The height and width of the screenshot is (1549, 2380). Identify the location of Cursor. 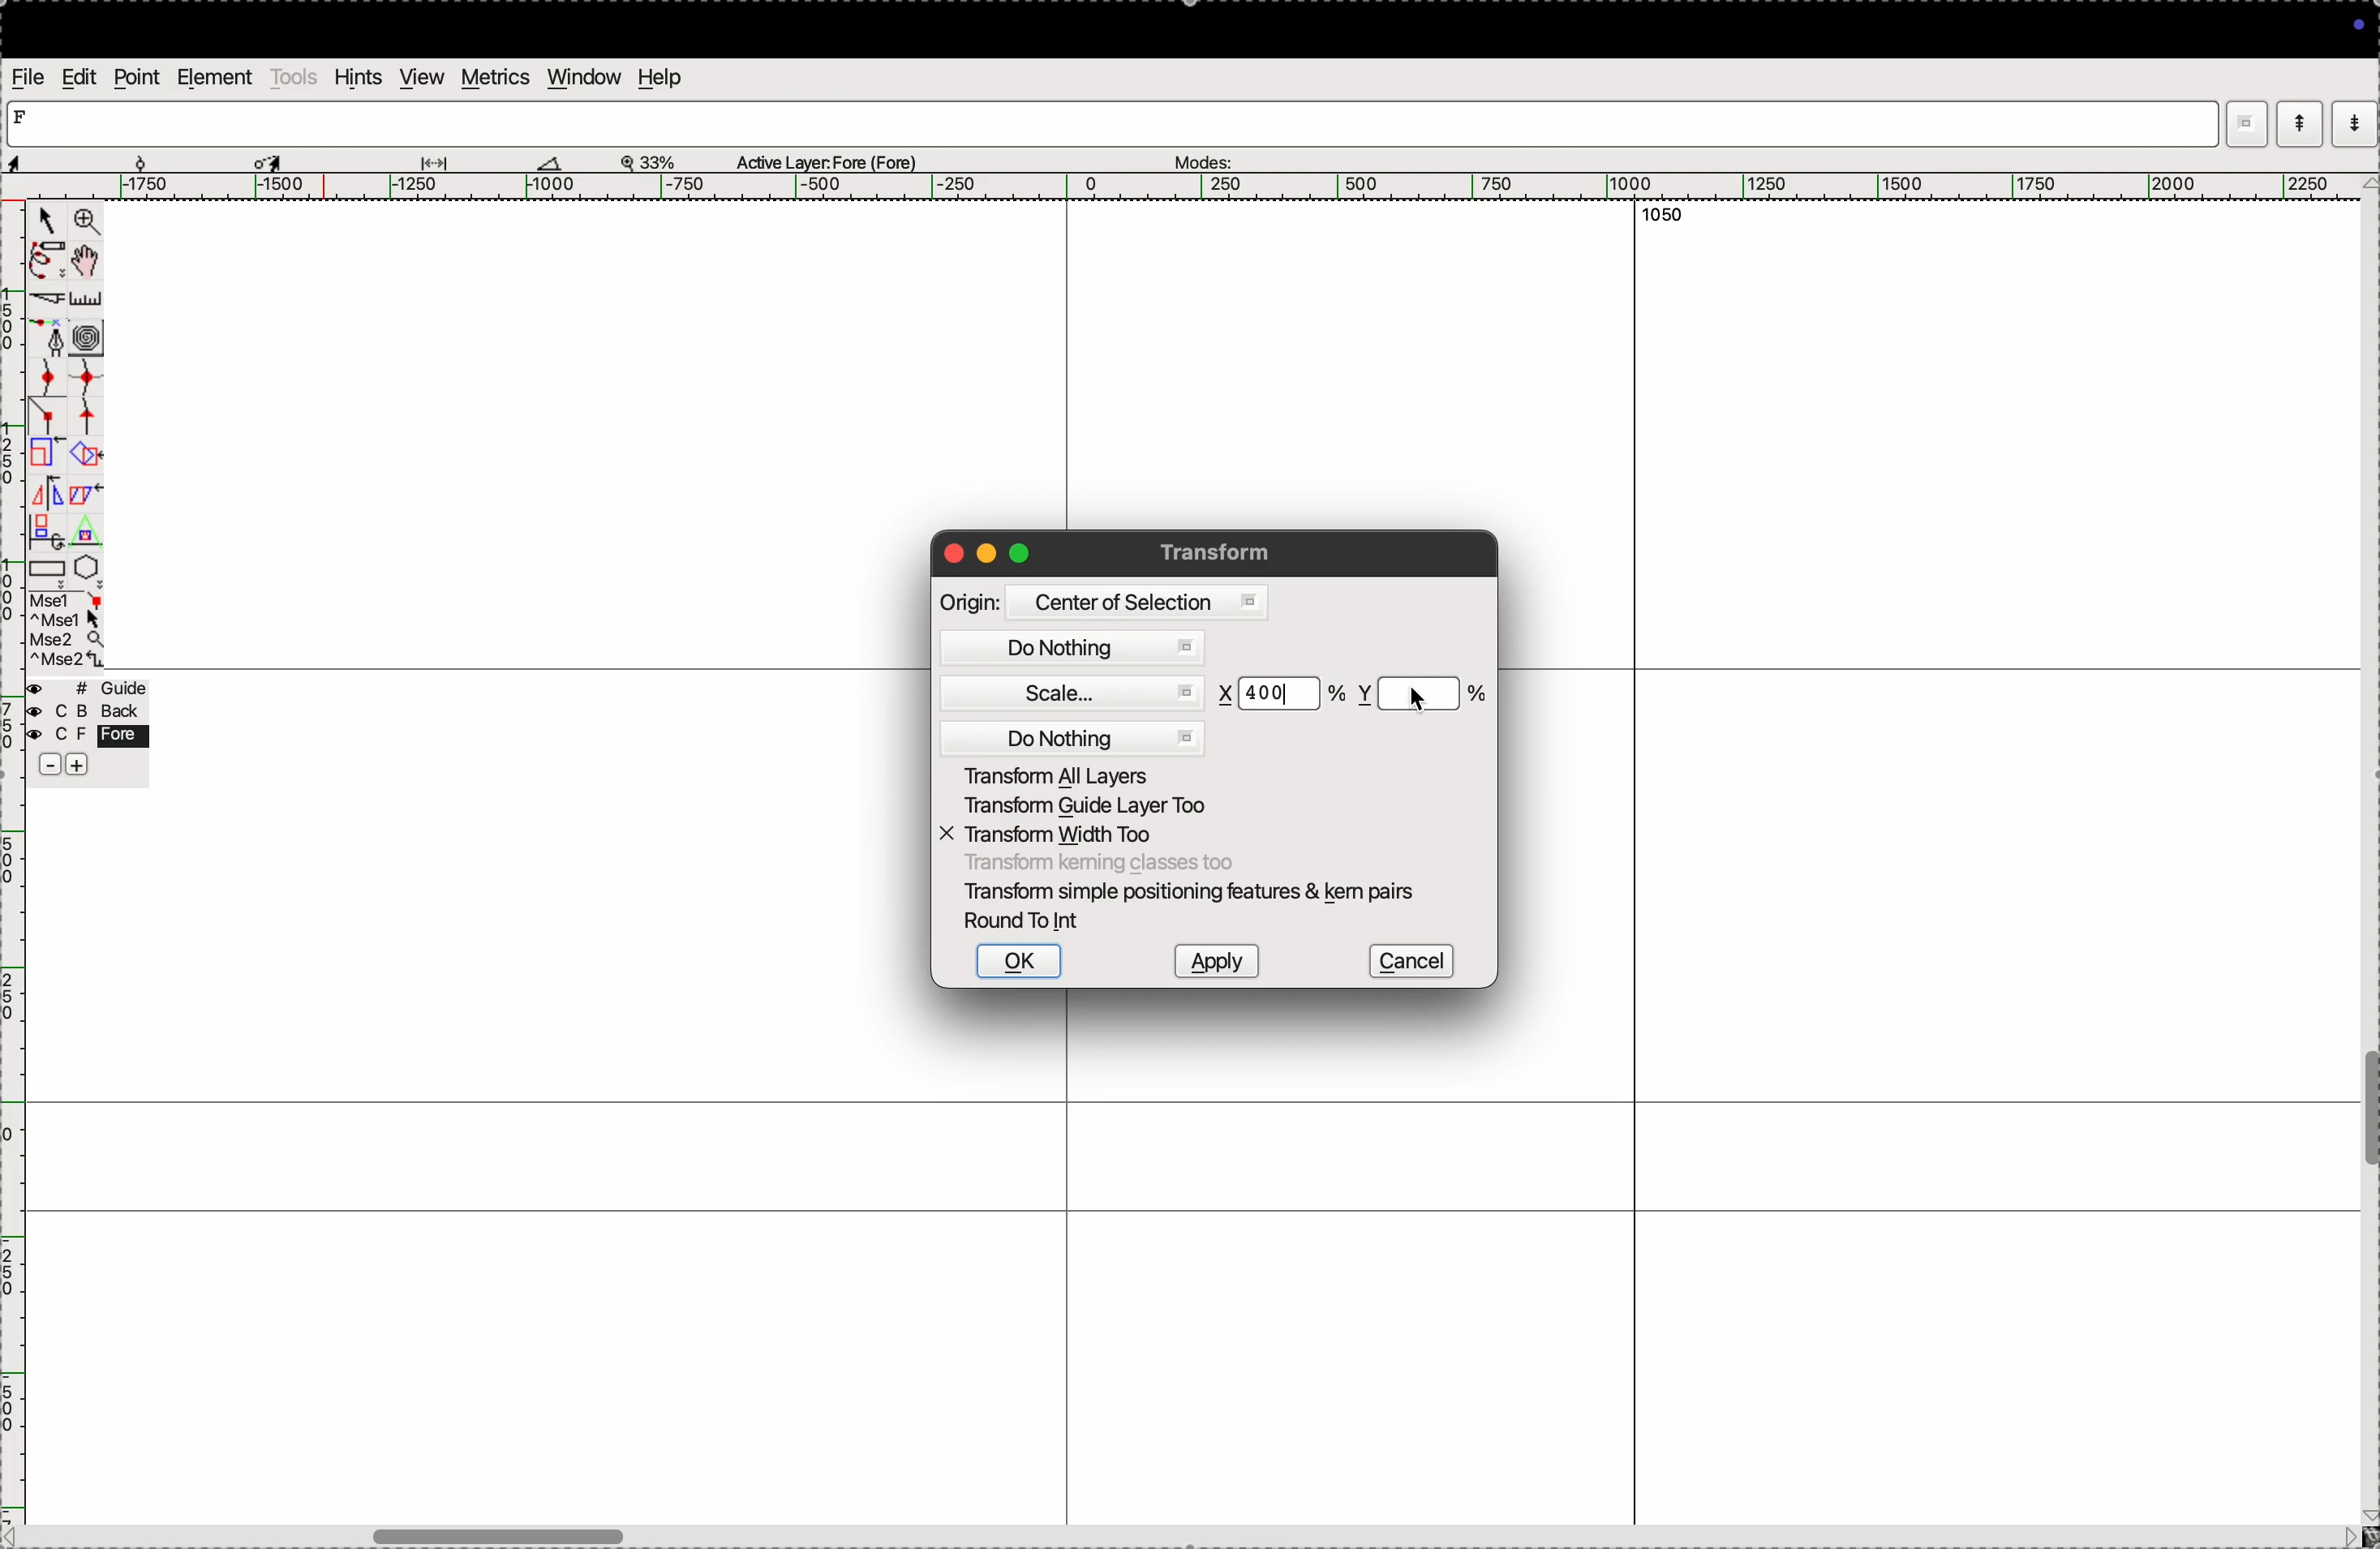
(1417, 698).